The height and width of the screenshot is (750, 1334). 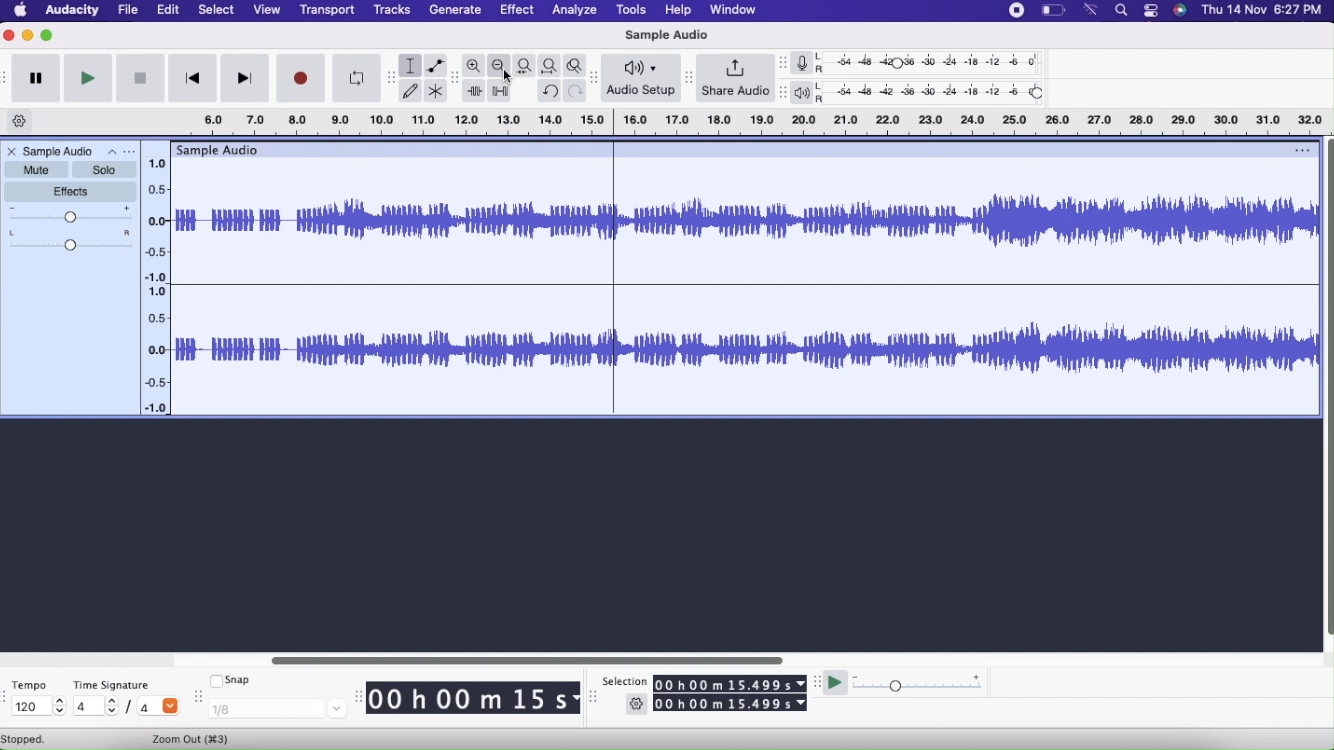 What do you see at coordinates (679, 11) in the screenshot?
I see `Help` at bounding box center [679, 11].